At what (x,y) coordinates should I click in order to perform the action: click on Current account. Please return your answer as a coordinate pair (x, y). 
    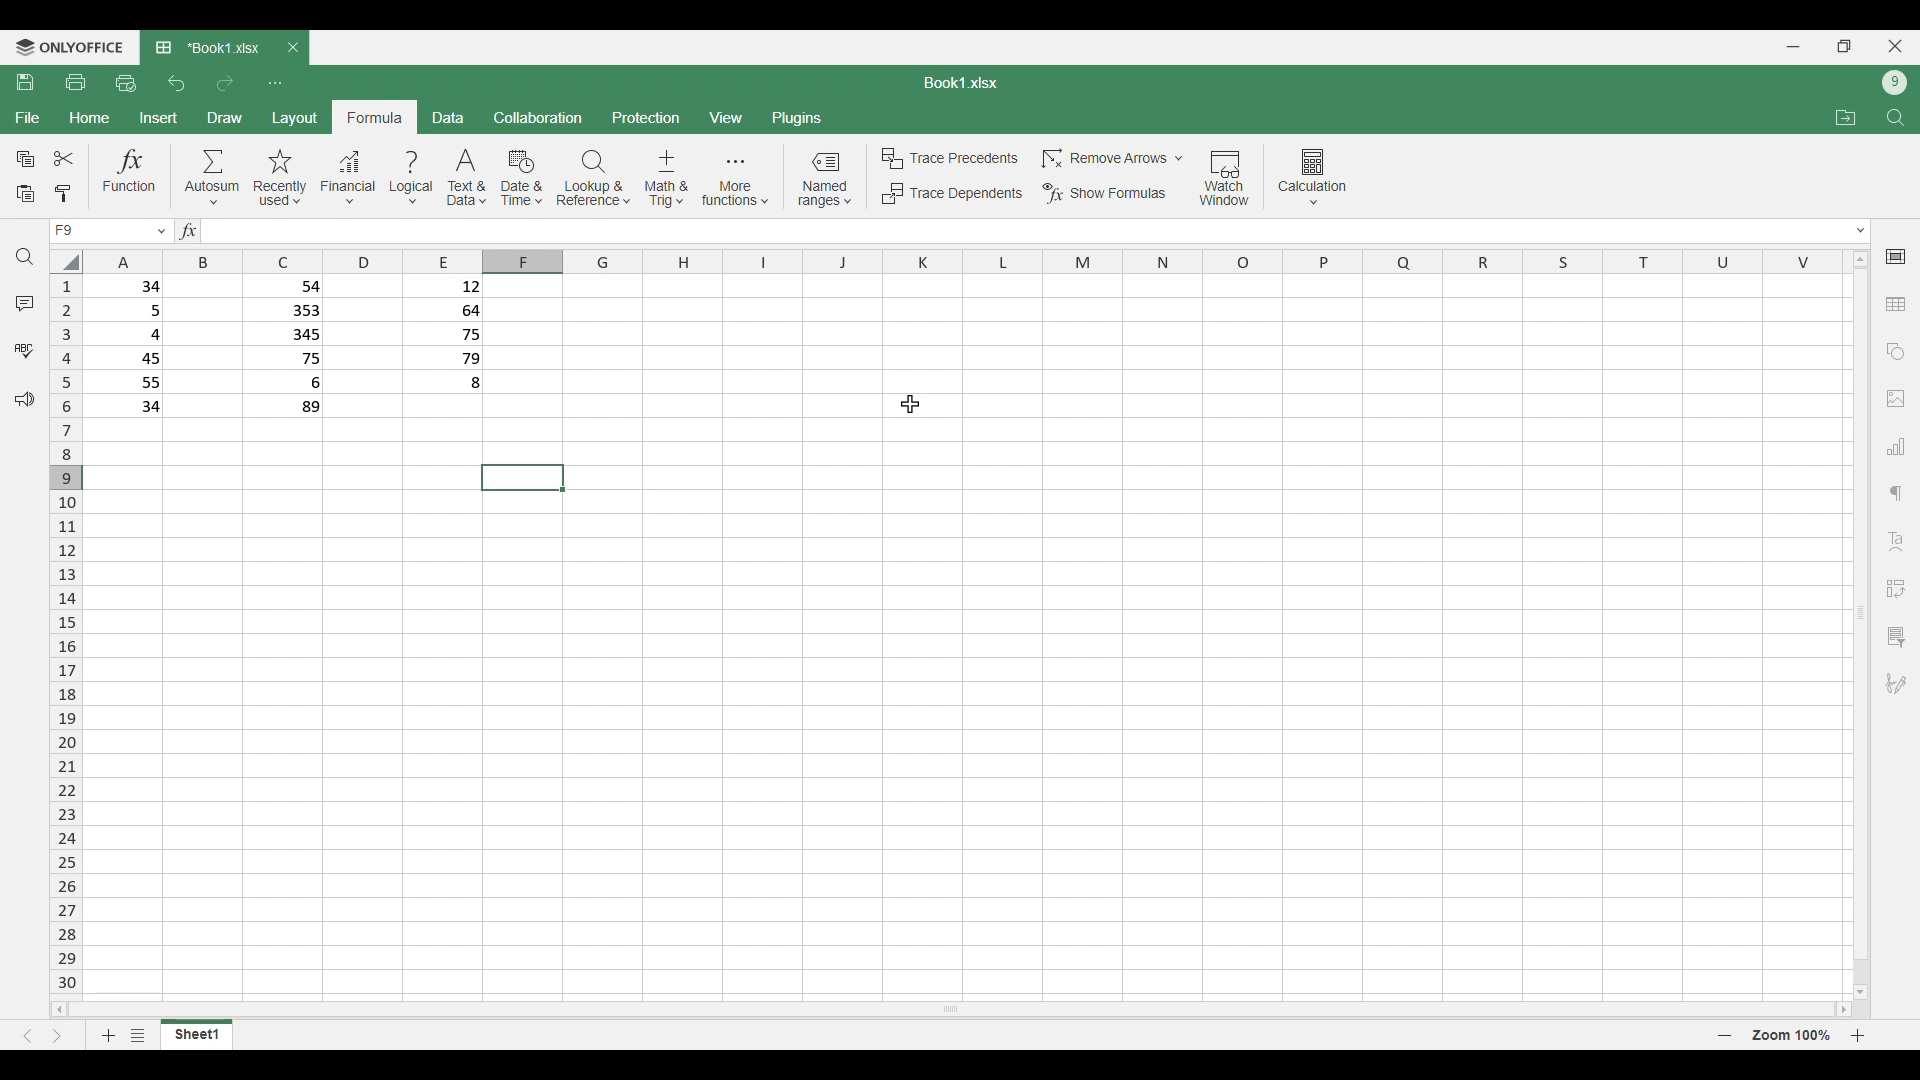
    Looking at the image, I should click on (1895, 83).